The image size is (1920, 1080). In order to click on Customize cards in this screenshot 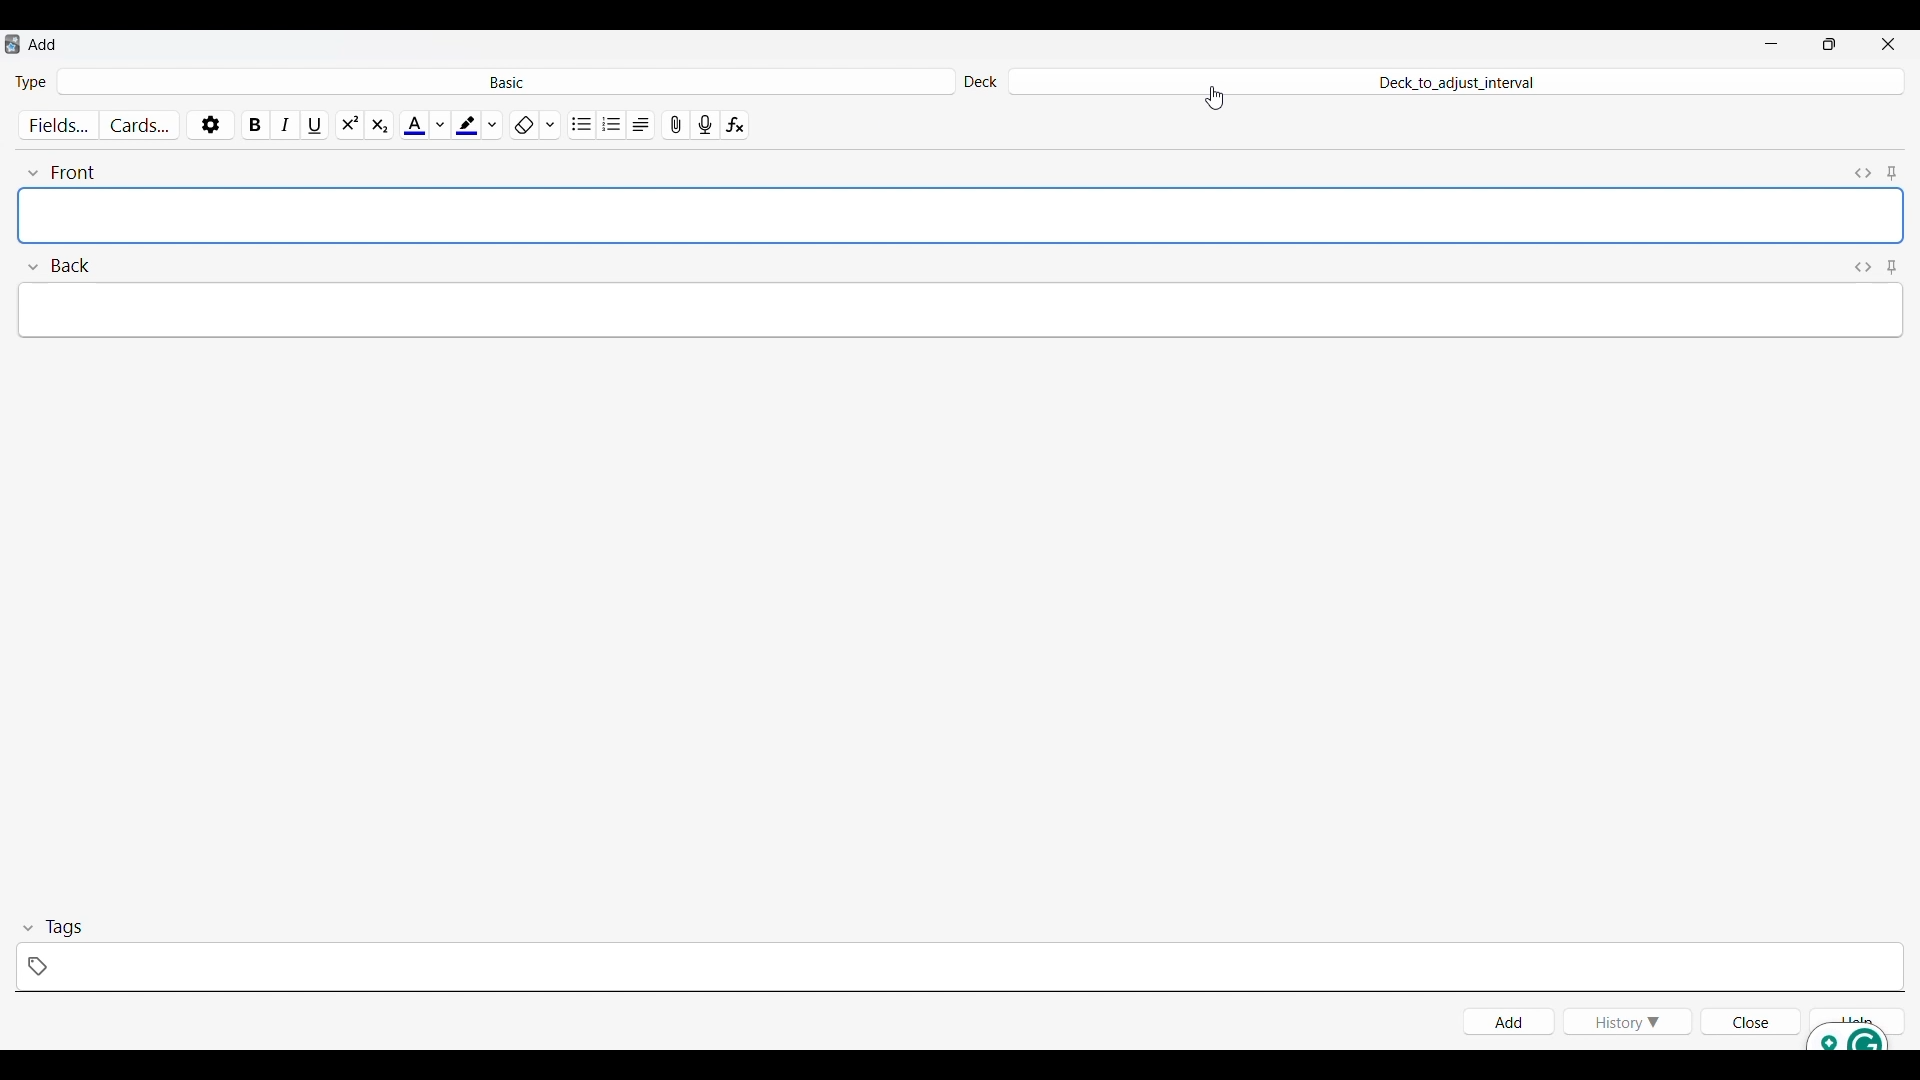, I will do `click(140, 125)`.